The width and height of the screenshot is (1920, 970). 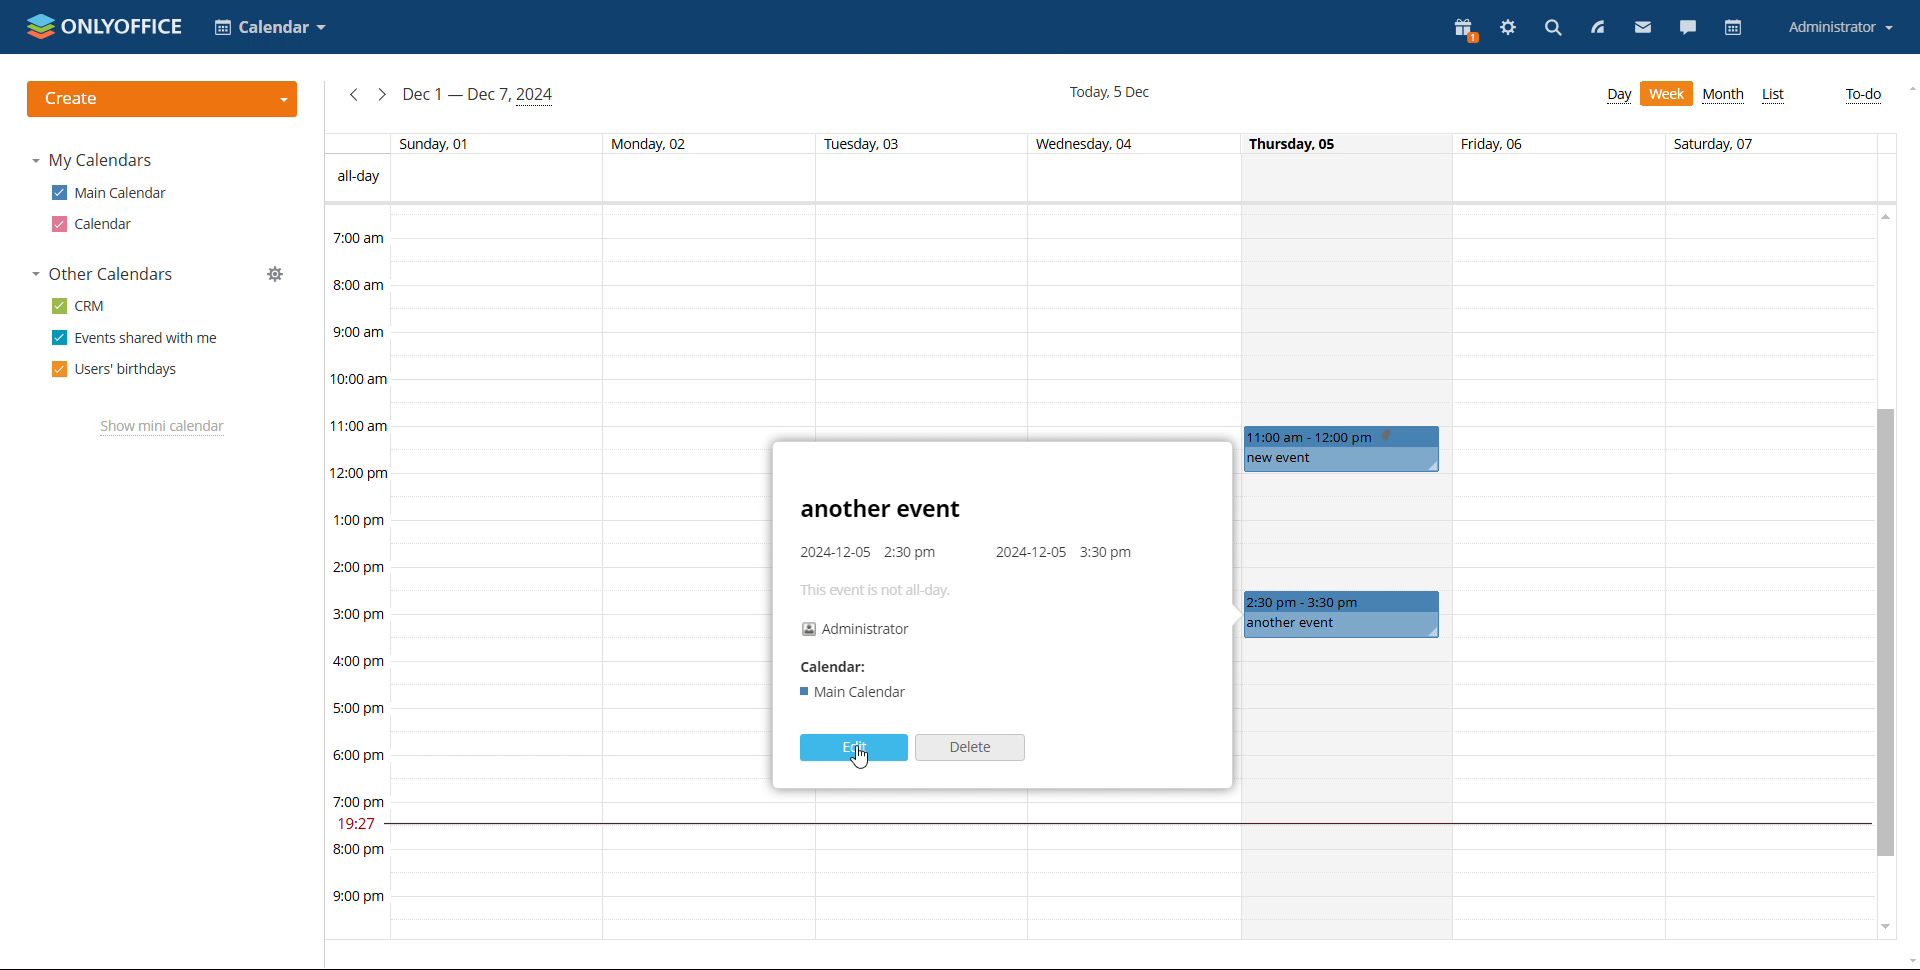 What do you see at coordinates (832, 668) in the screenshot?
I see `Calendar:` at bounding box center [832, 668].